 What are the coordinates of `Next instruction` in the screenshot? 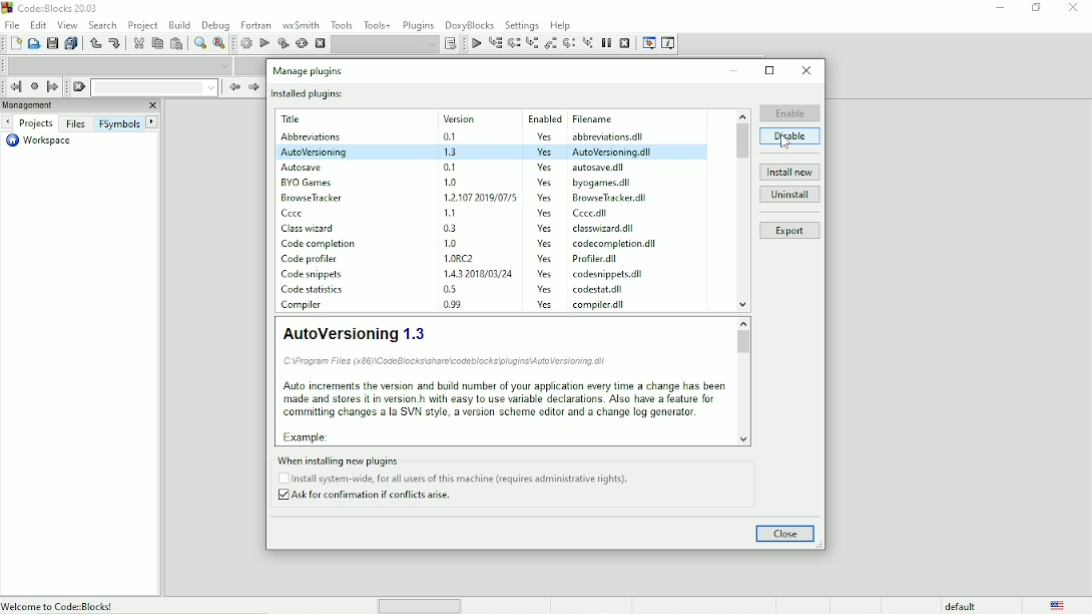 It's located at (570, 44).